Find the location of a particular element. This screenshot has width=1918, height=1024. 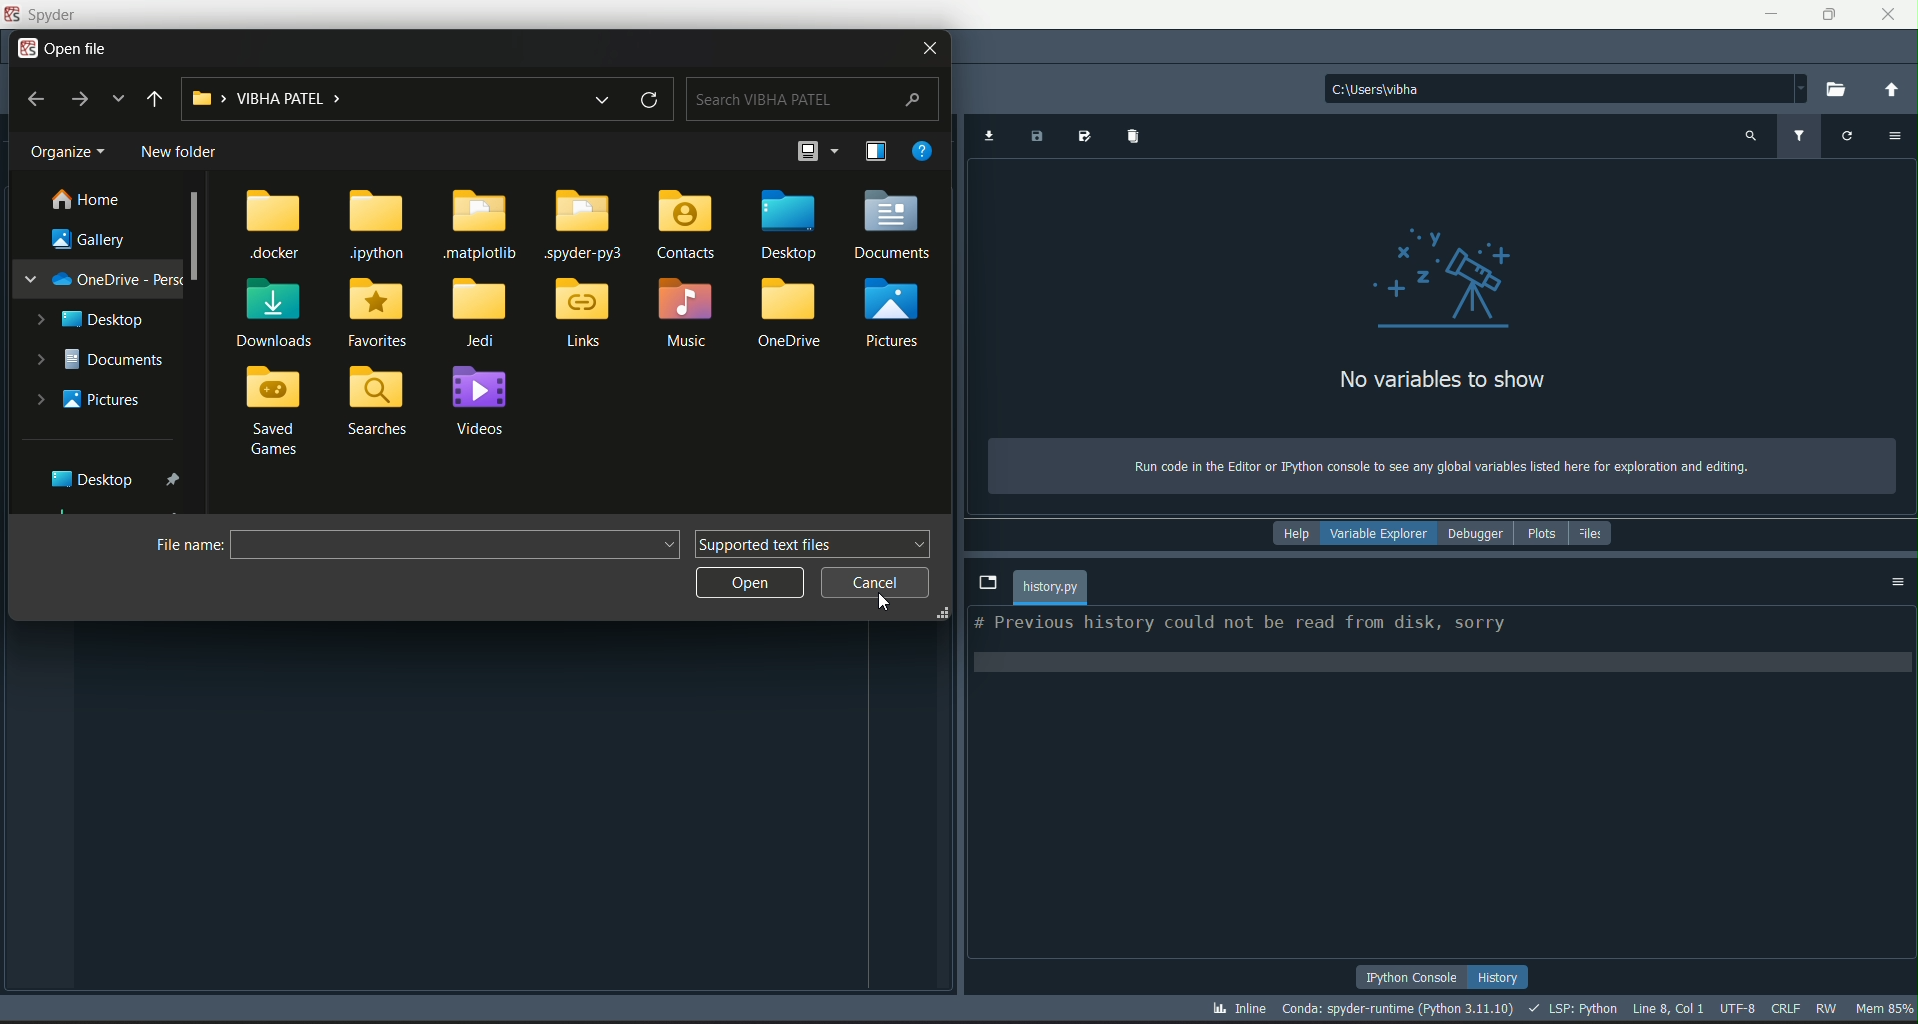

new folder is located at coordinates (182, 151).